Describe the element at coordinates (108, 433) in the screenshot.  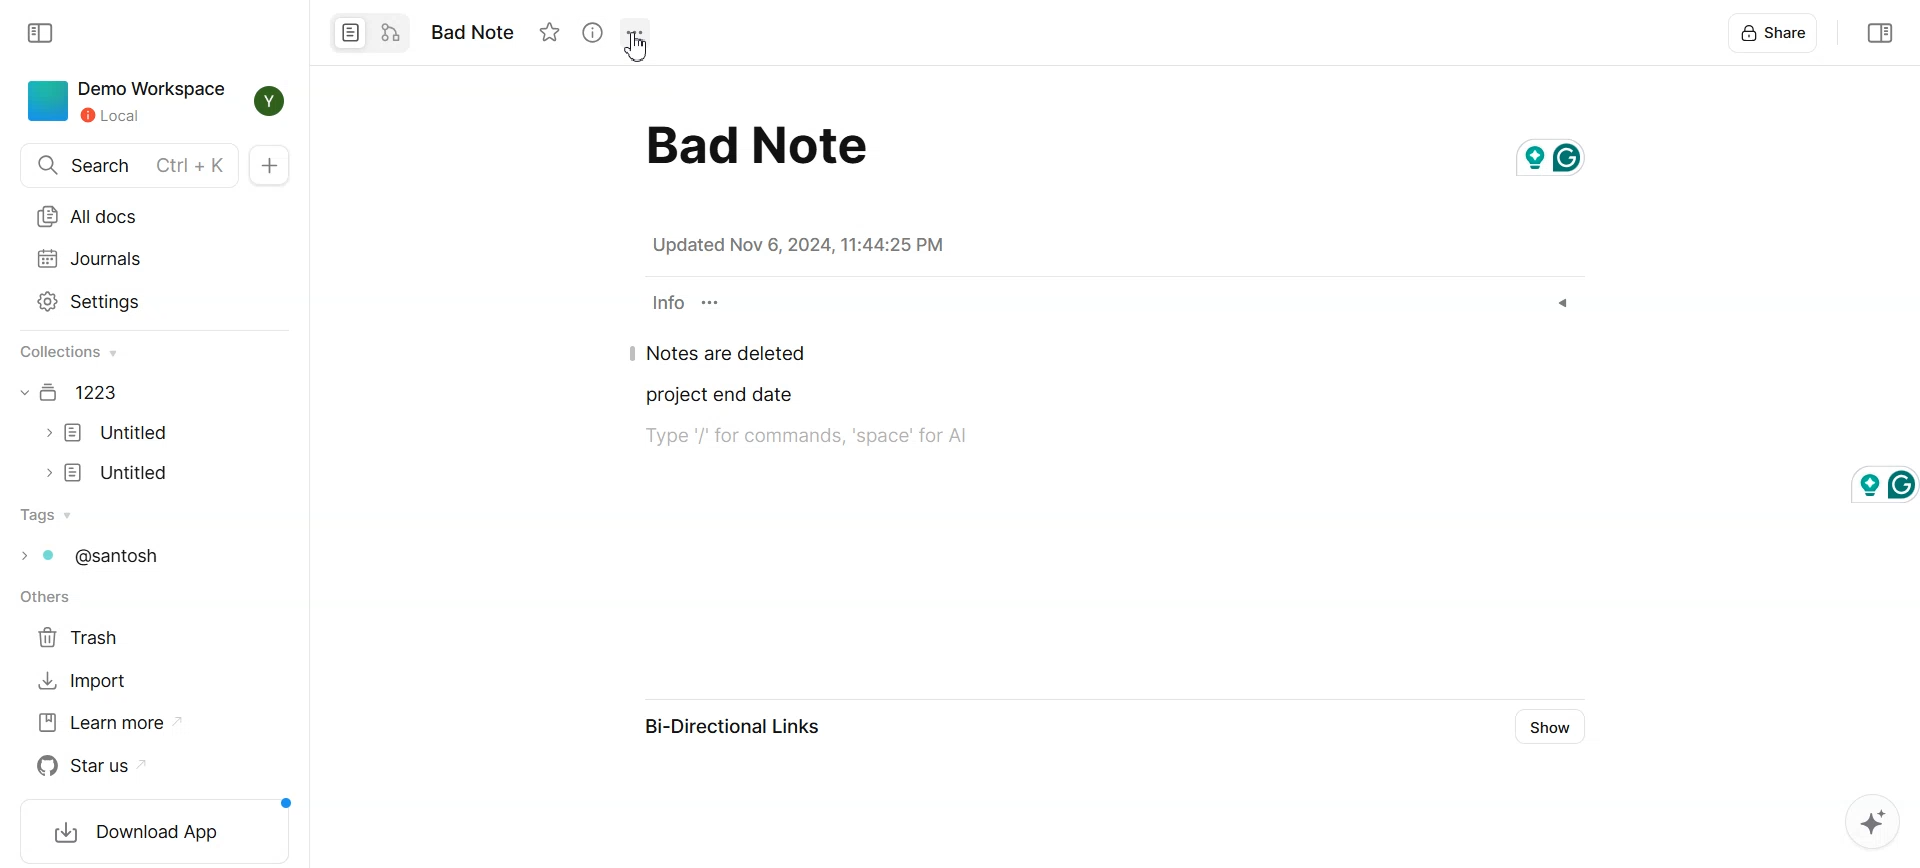
I see `Document file` at that location.